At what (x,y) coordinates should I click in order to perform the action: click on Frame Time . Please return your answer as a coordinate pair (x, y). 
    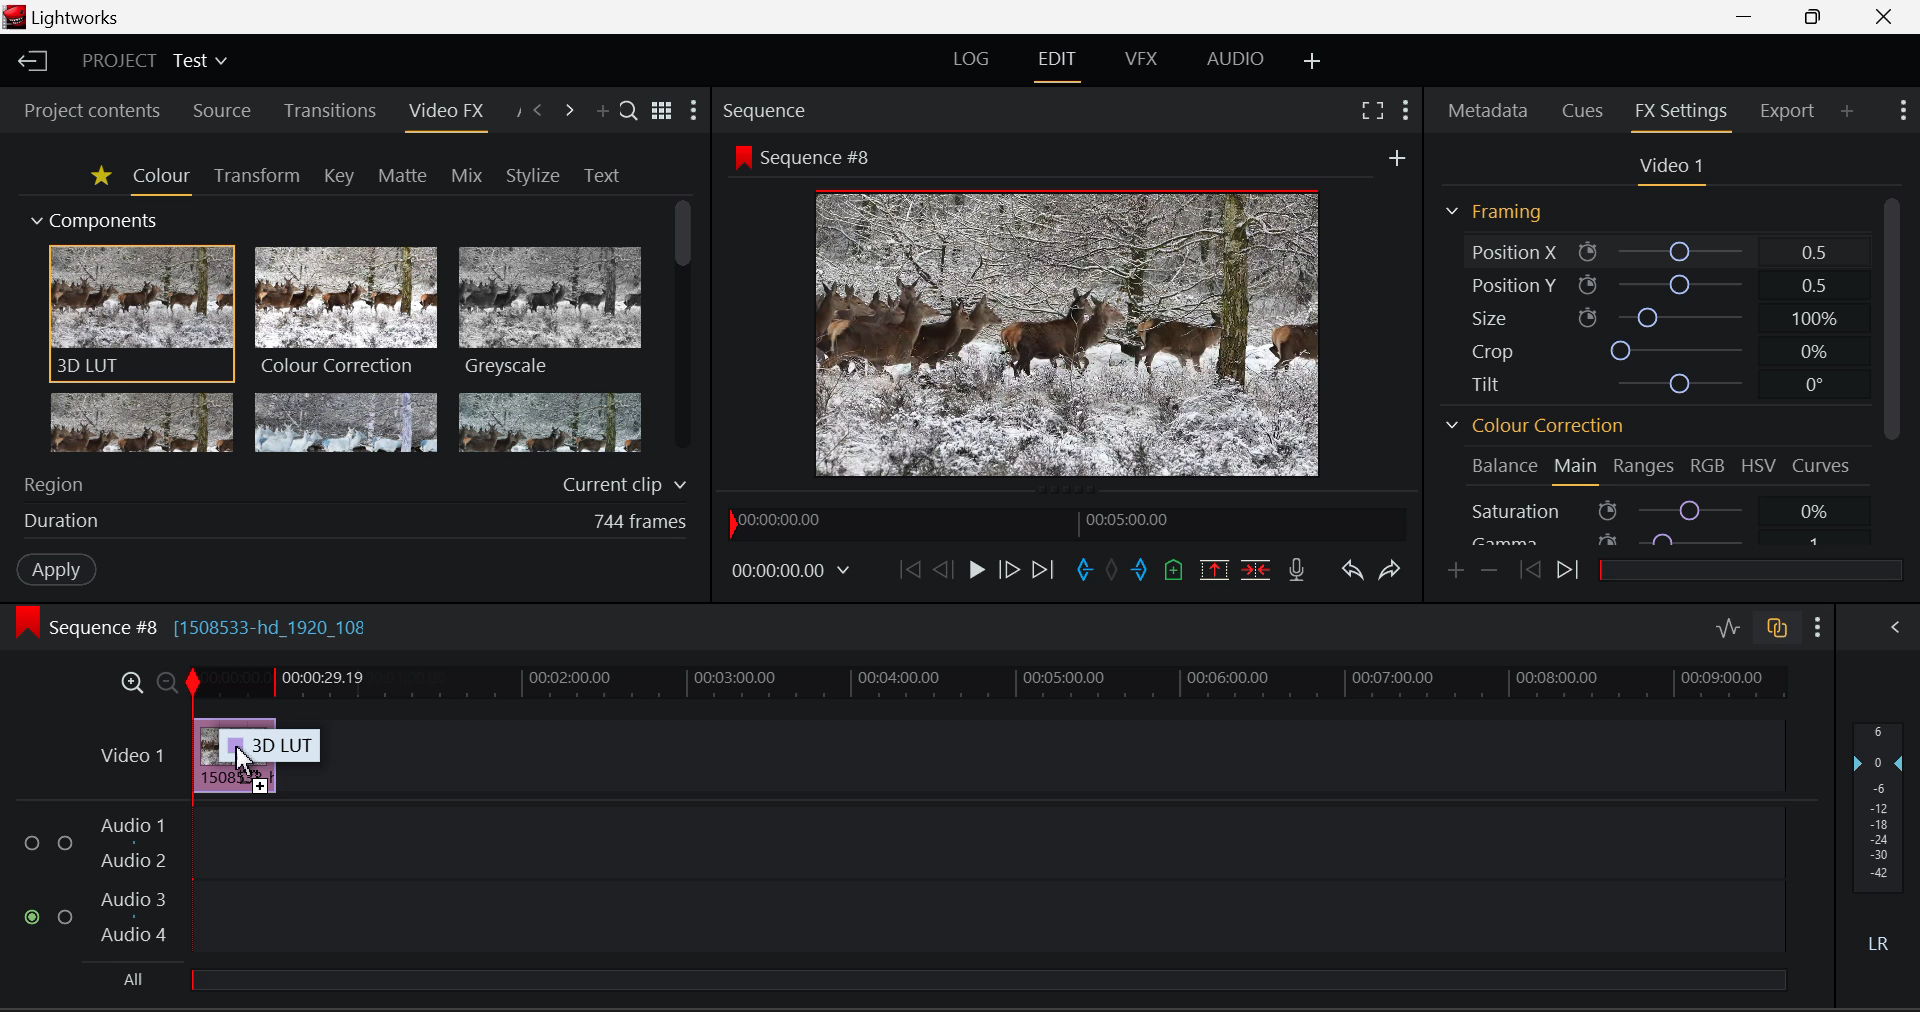
    Looking at the image, I should click on (790, 575).